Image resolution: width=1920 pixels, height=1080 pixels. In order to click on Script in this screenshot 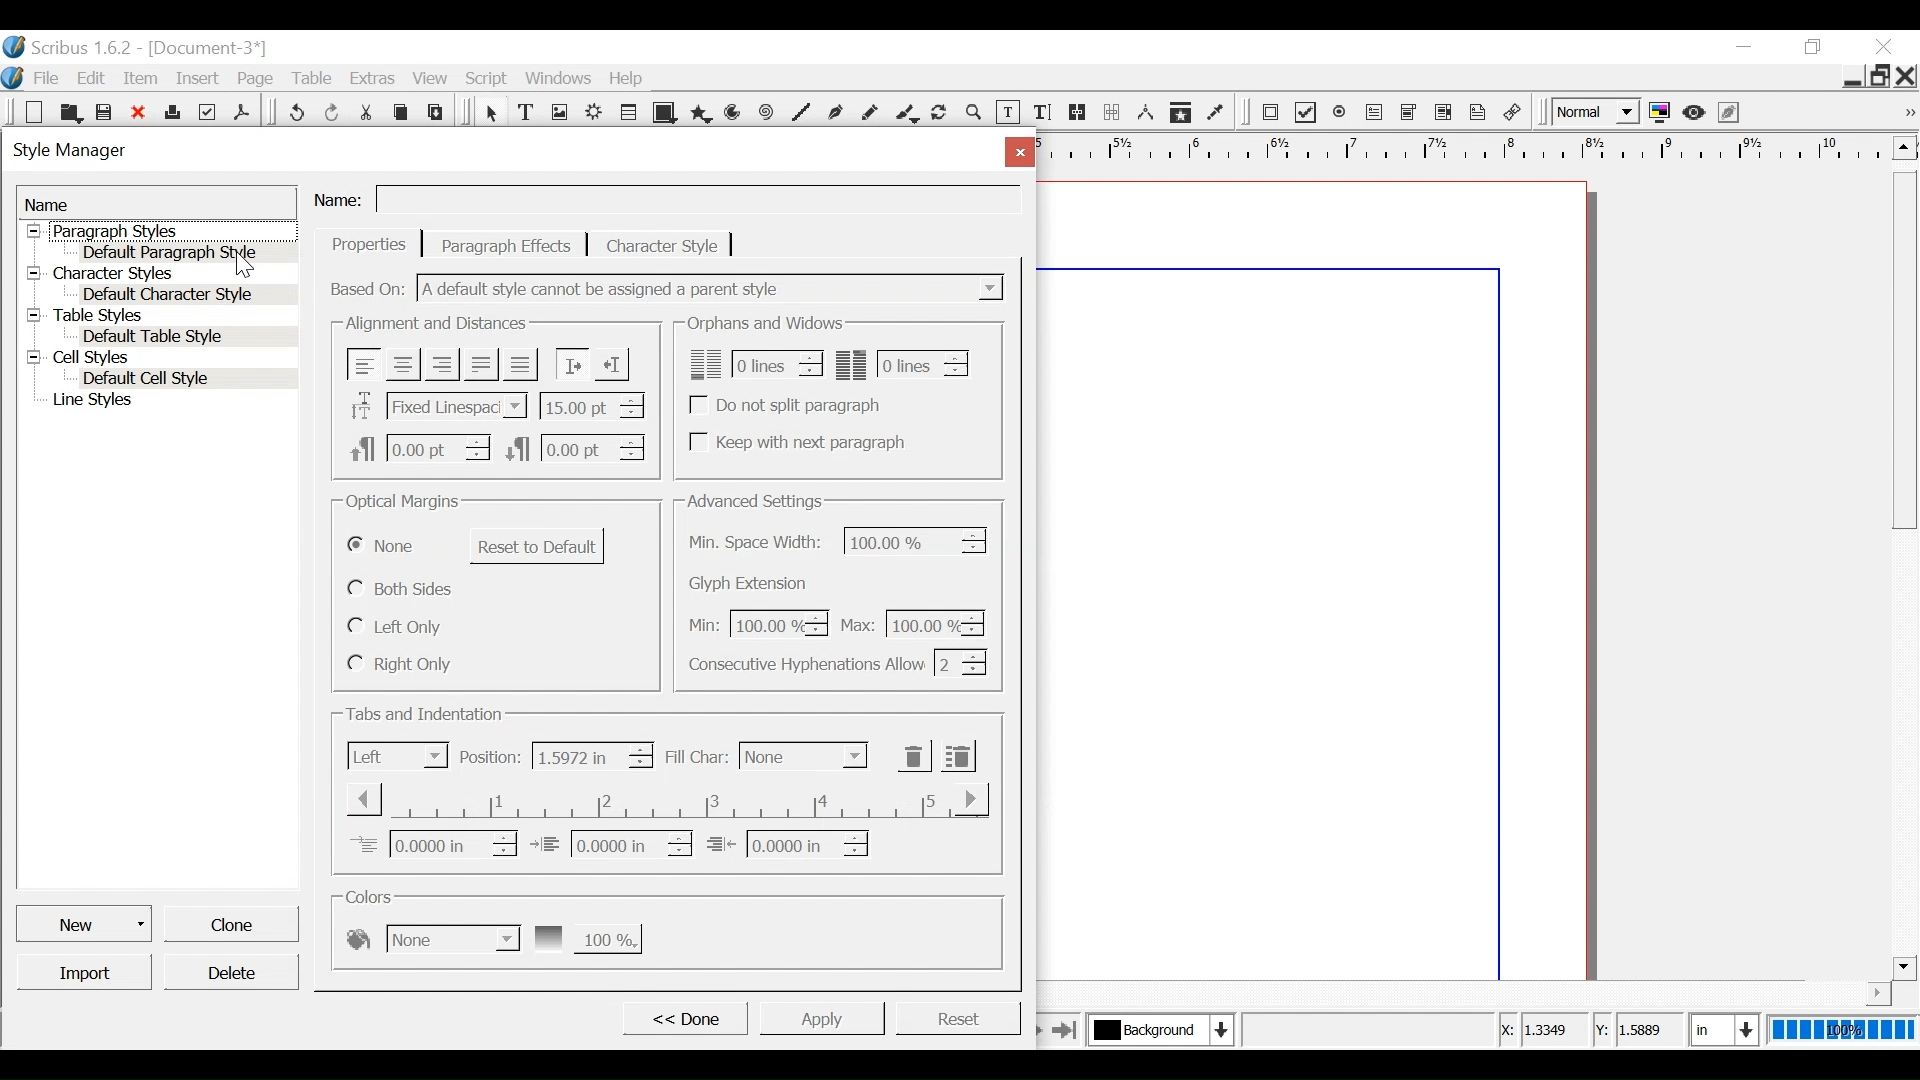, I will do `click(489, 79)`.